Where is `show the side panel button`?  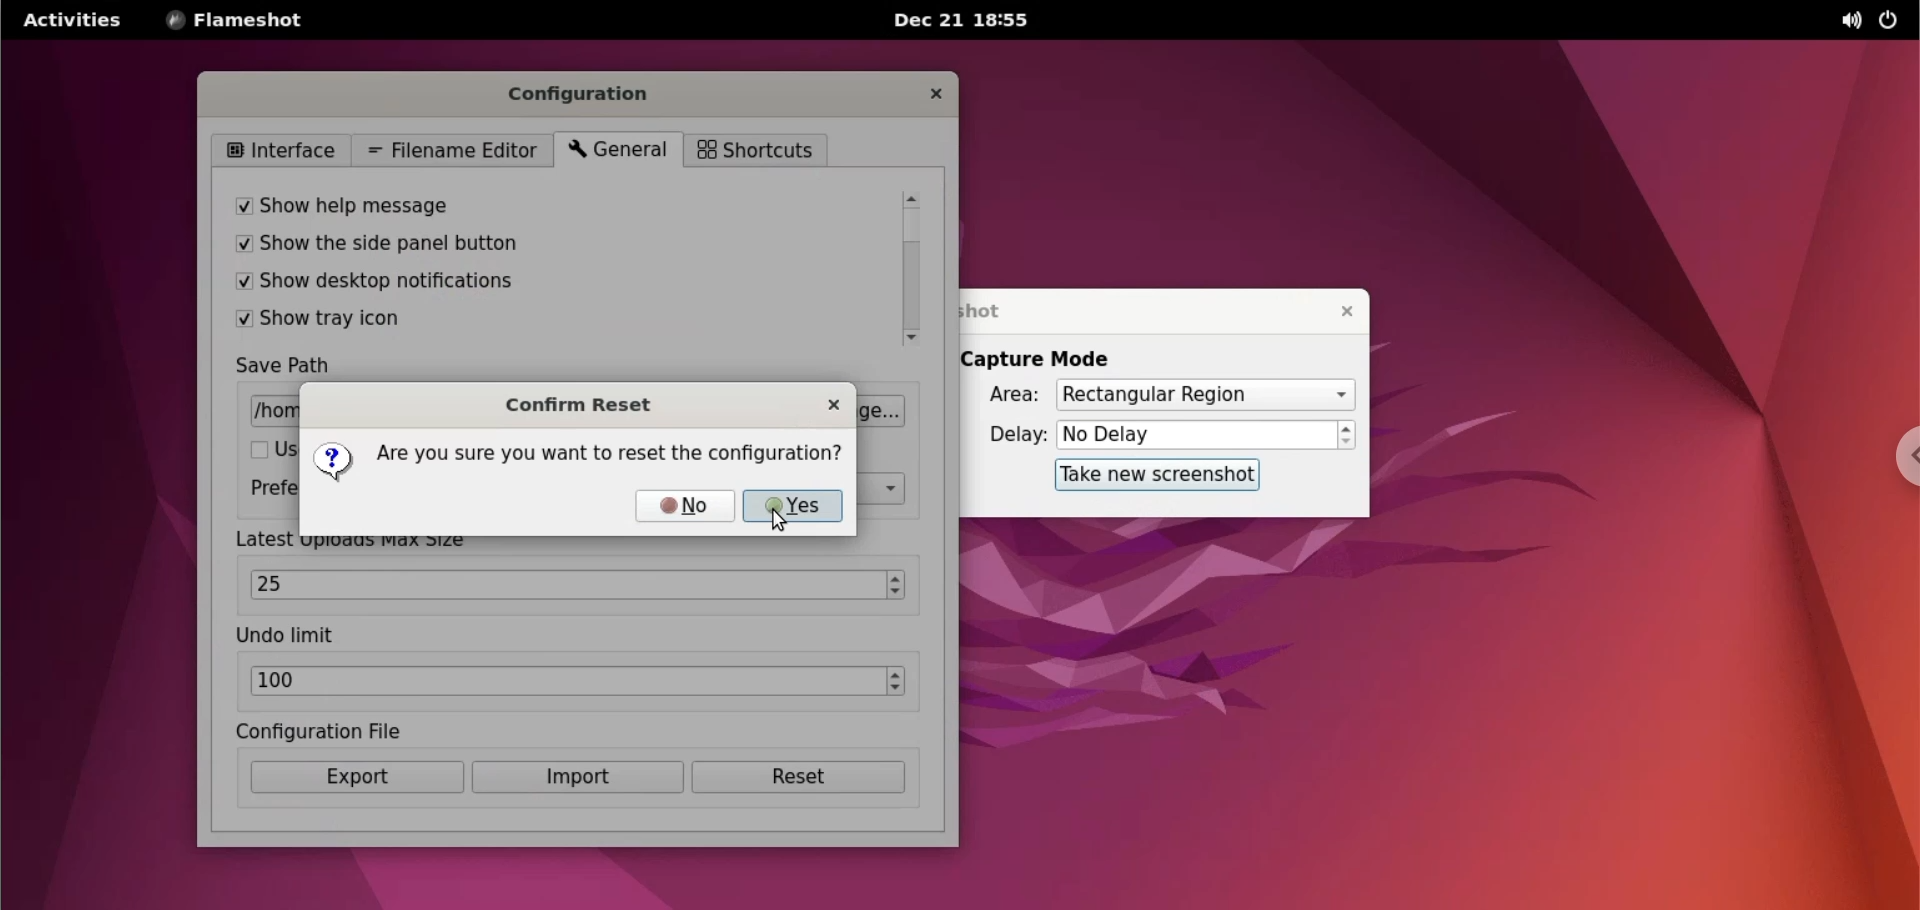 show the side panel button is located at coordinates (495, 246).